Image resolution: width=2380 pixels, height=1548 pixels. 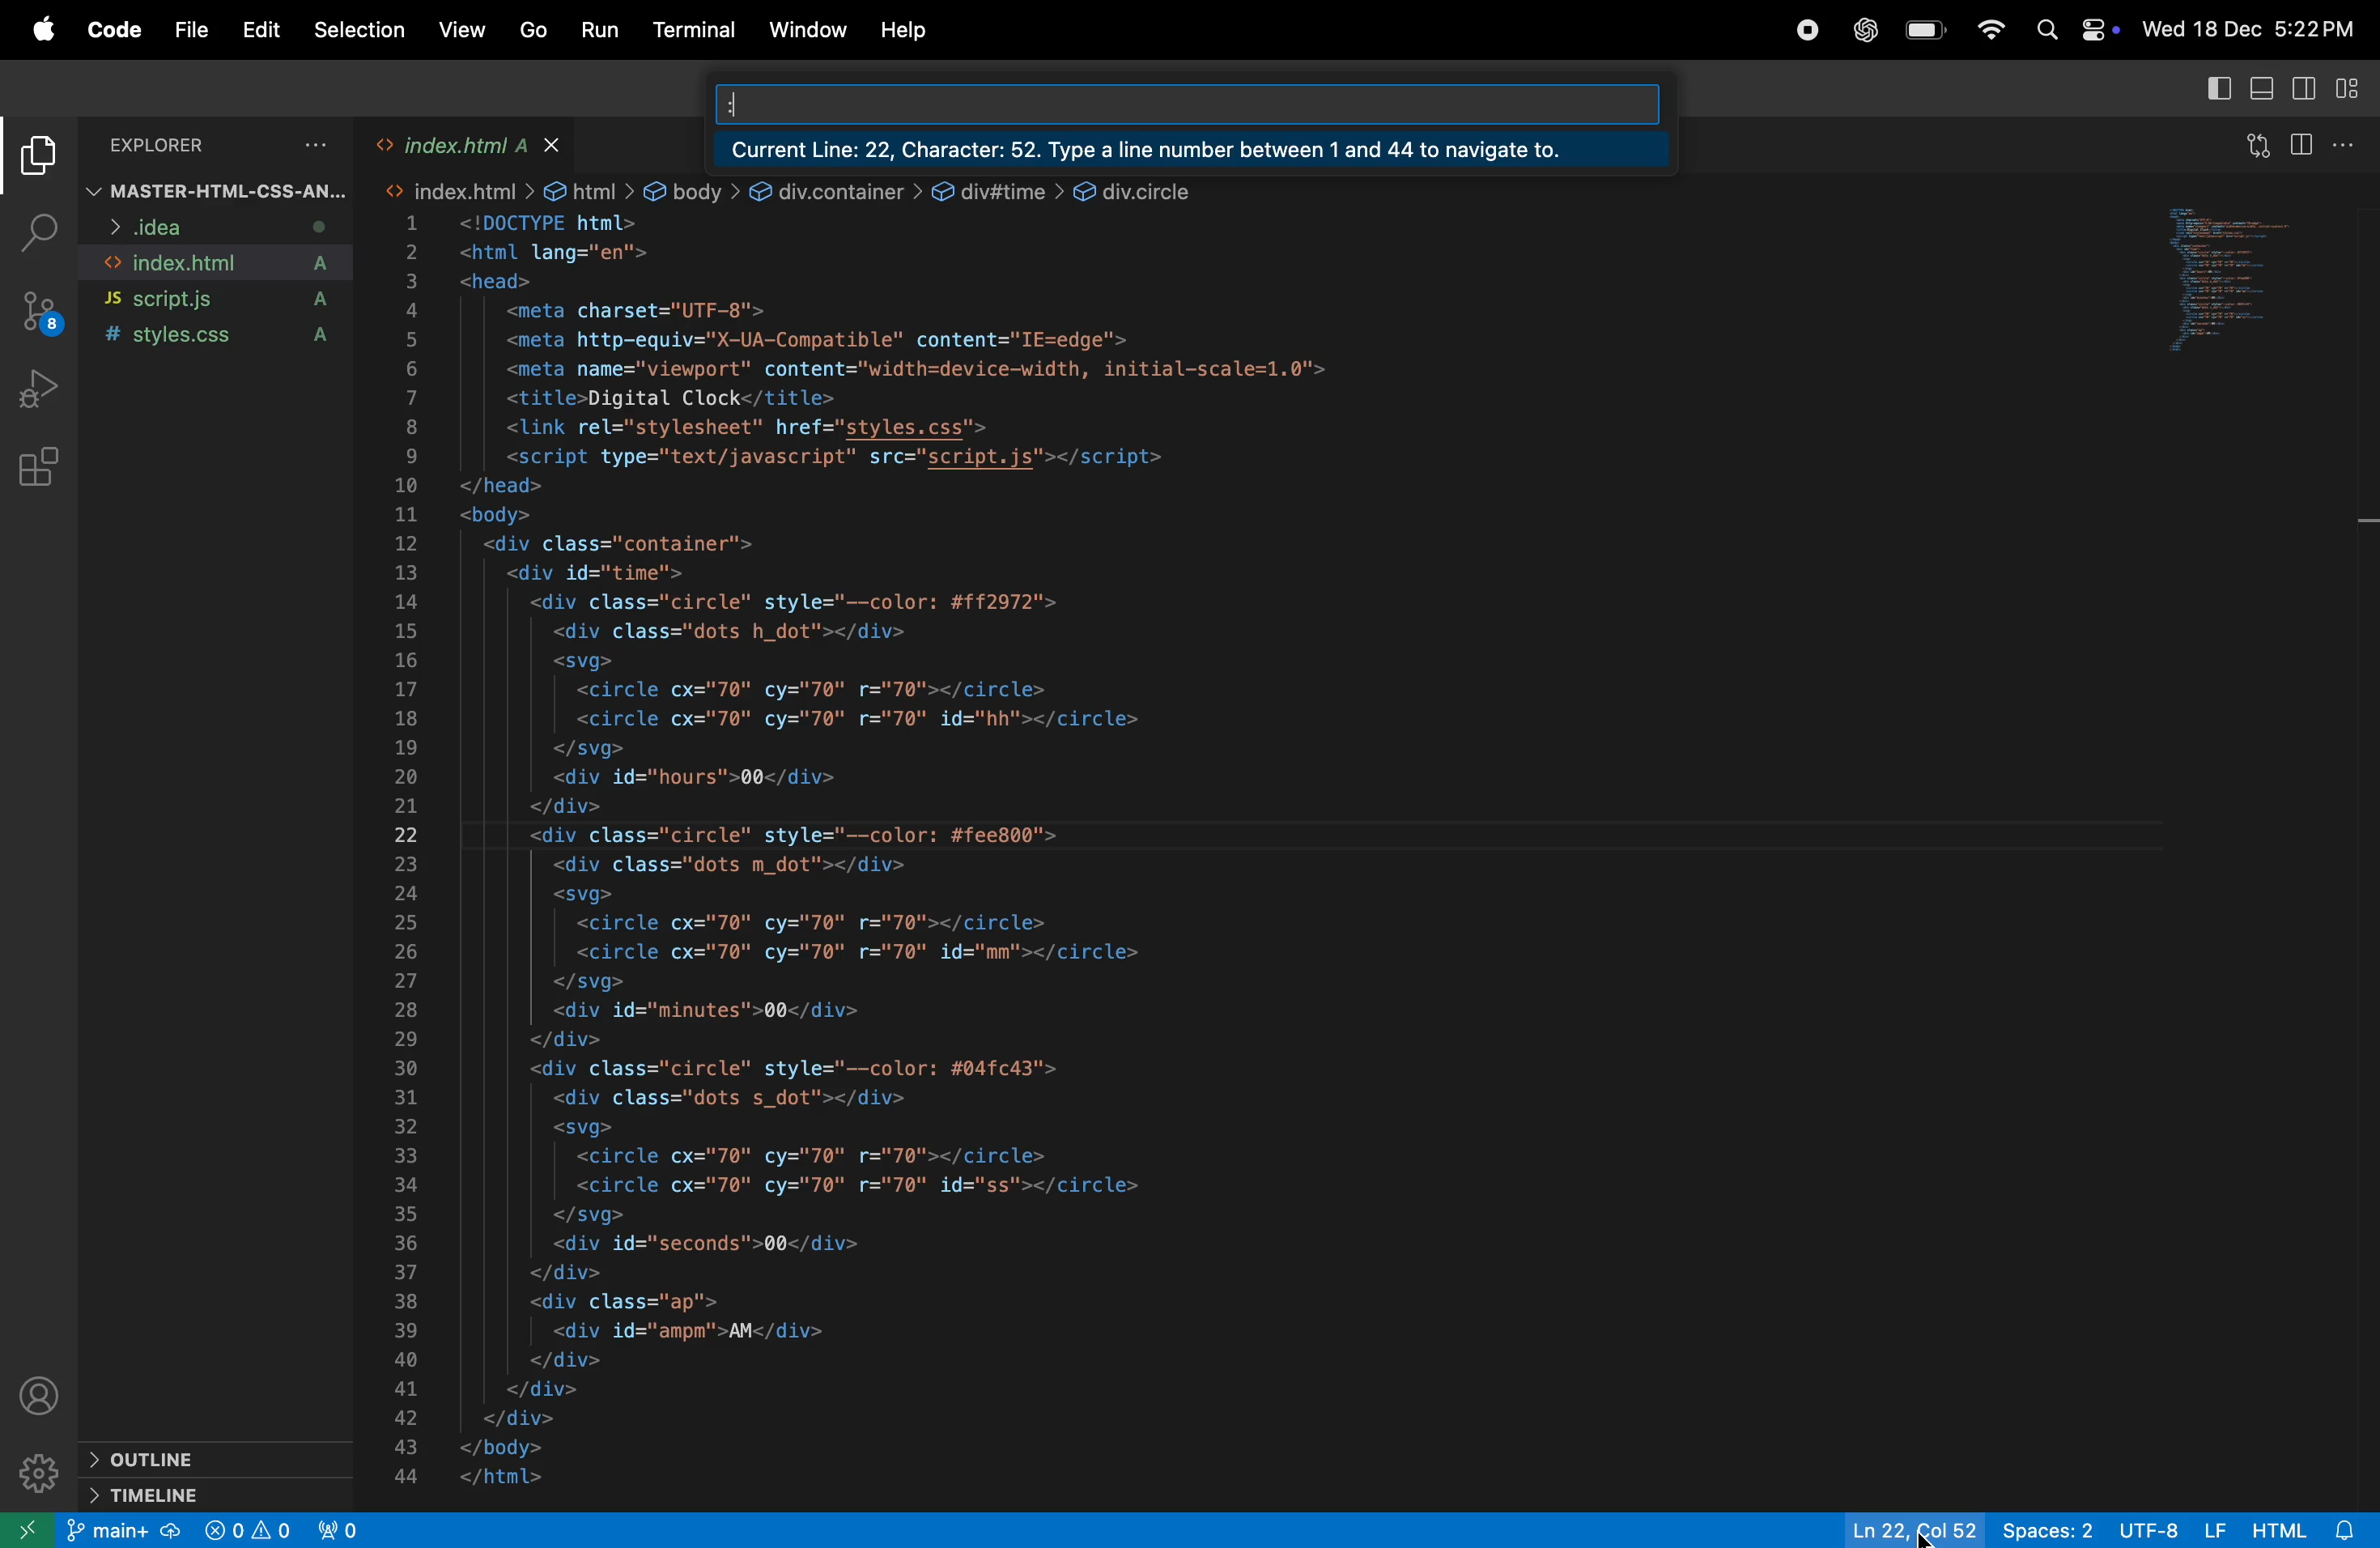 I want to click on close, so click(x=558, y=142).